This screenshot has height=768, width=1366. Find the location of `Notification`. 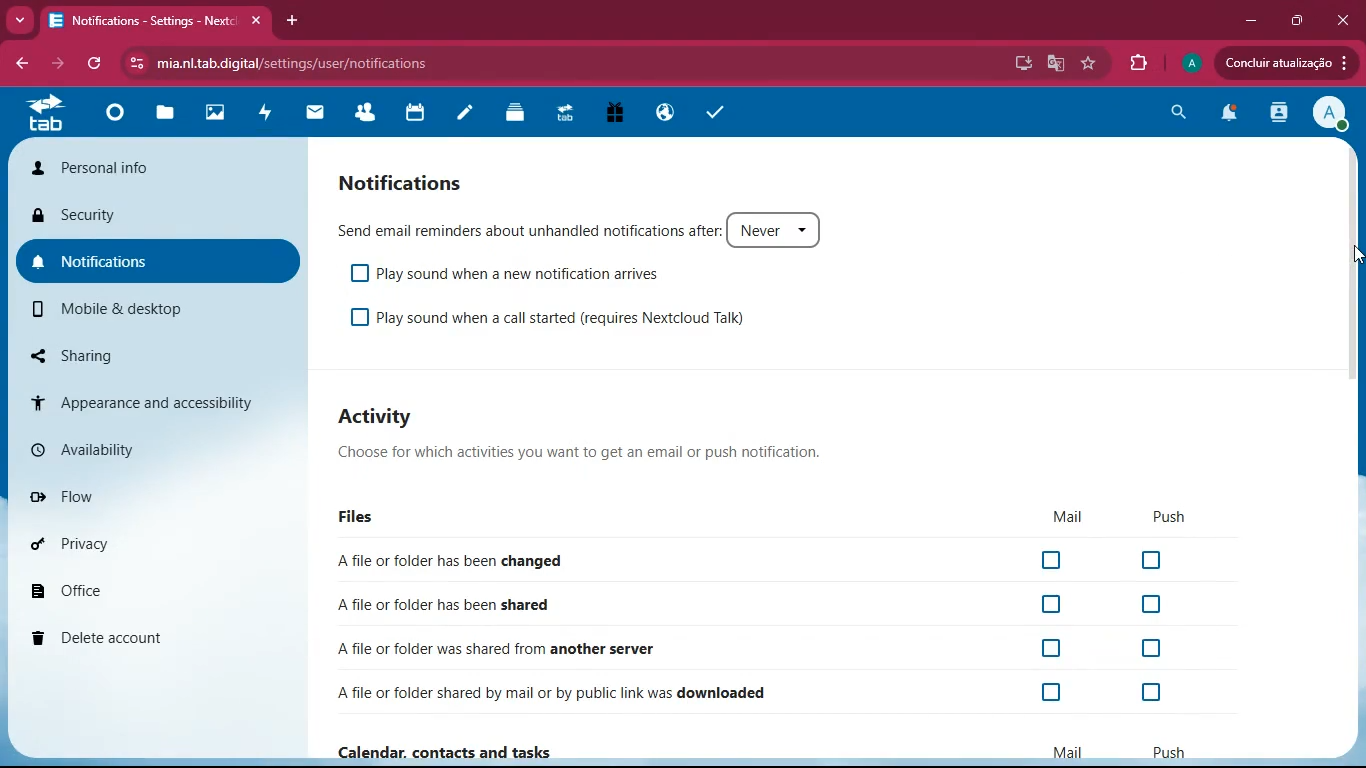

Notification is located at coordinates (403, 181).